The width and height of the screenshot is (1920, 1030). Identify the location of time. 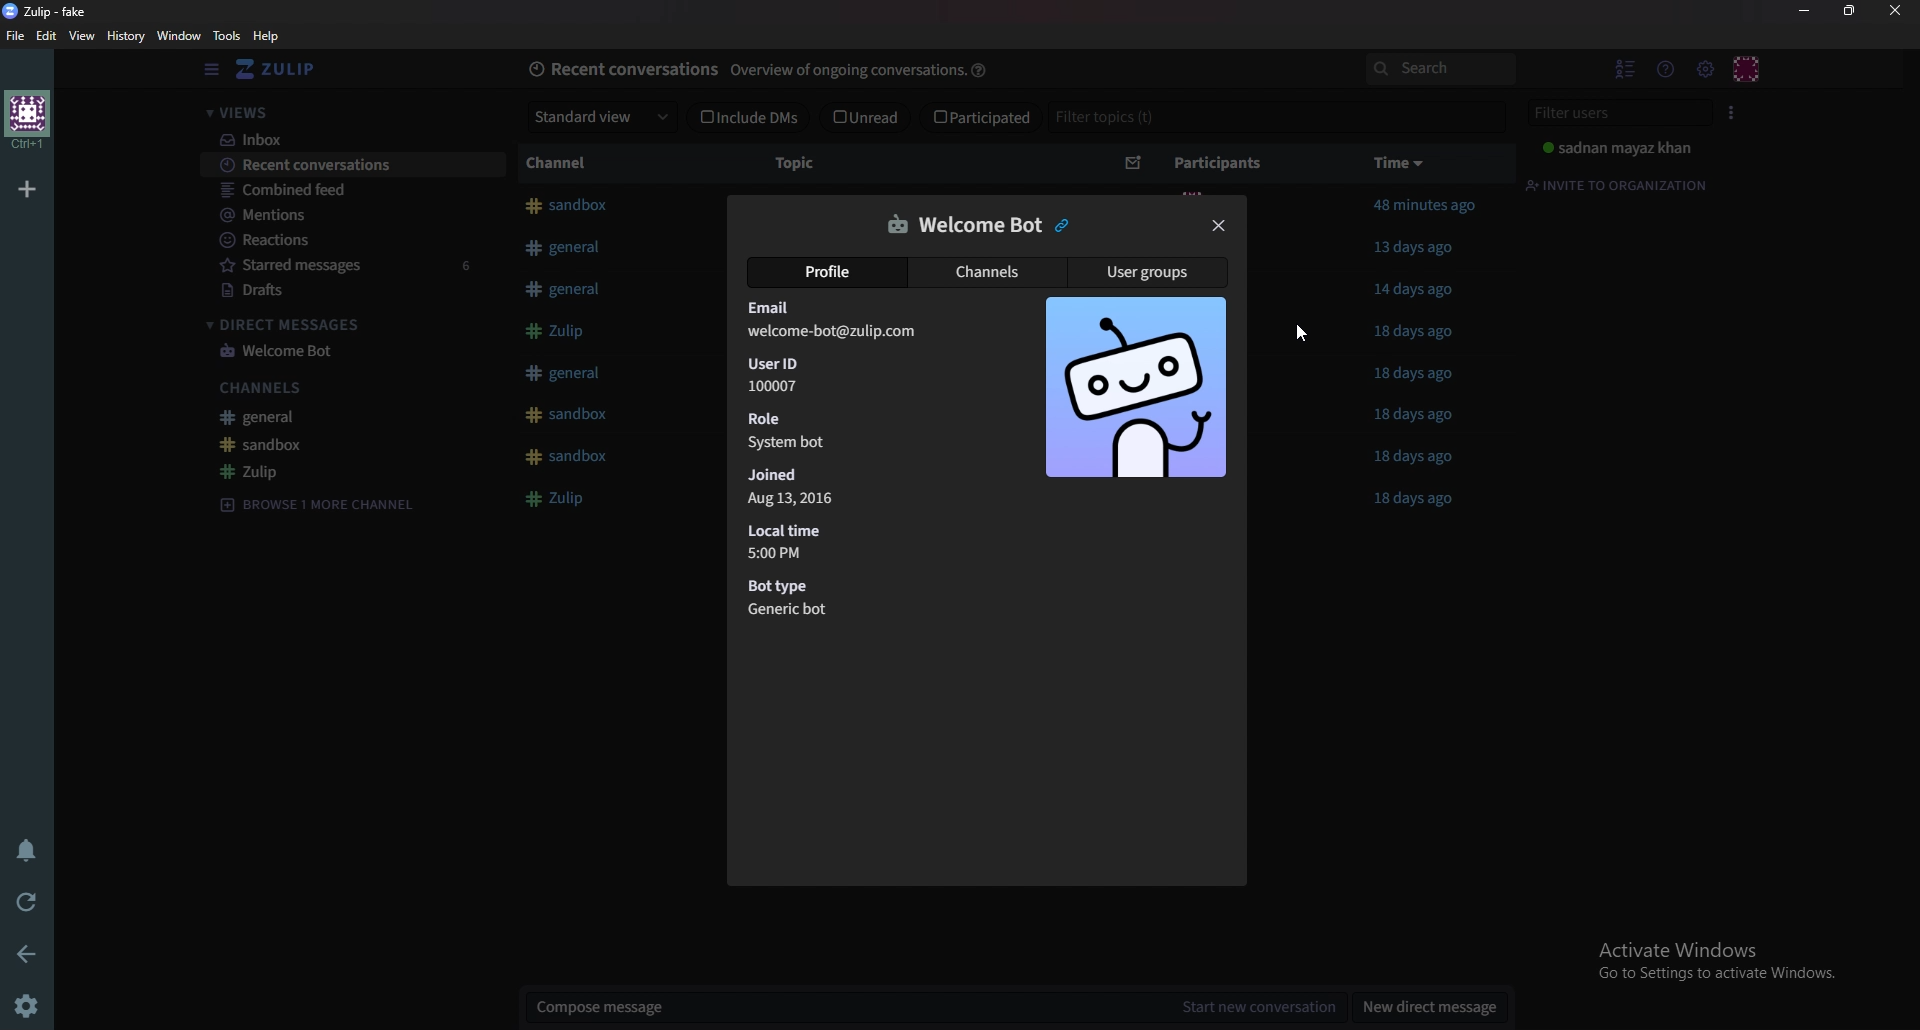
(1400, 165).